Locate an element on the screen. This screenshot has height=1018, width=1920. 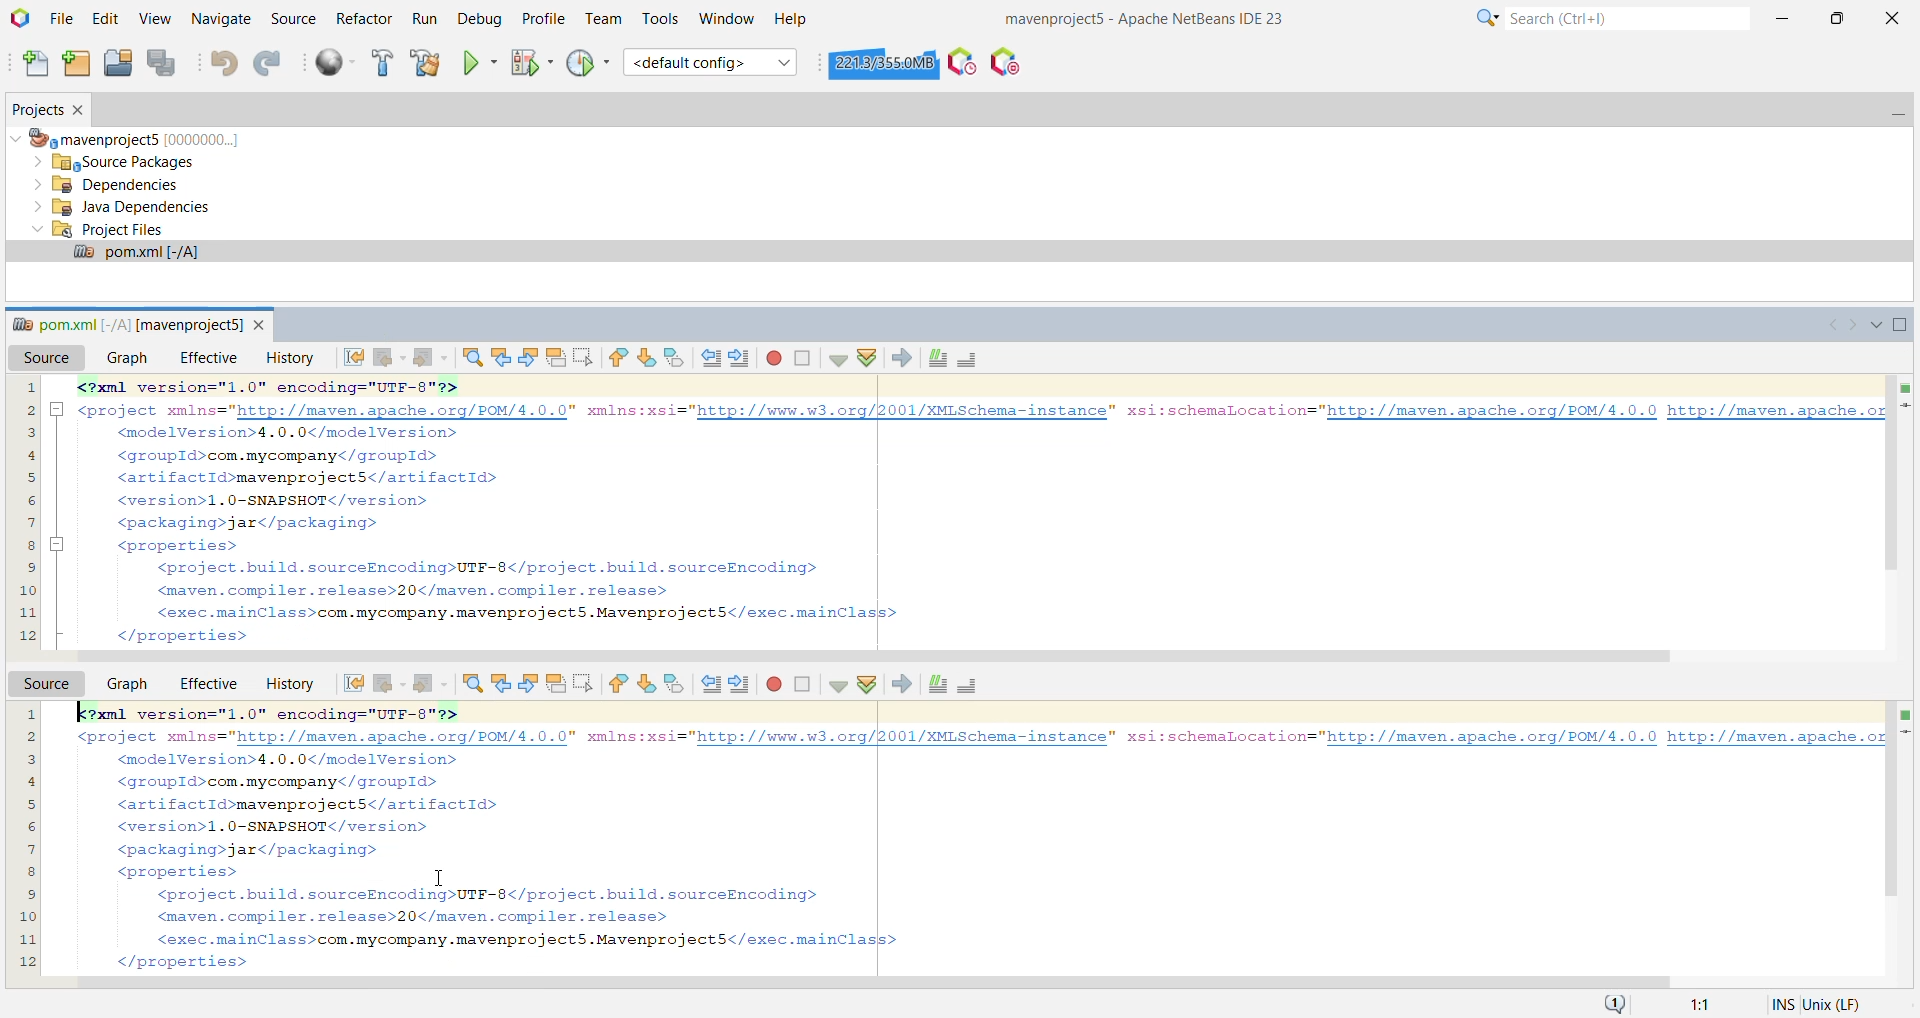
Profile Project is located at coordinates (588, 63).